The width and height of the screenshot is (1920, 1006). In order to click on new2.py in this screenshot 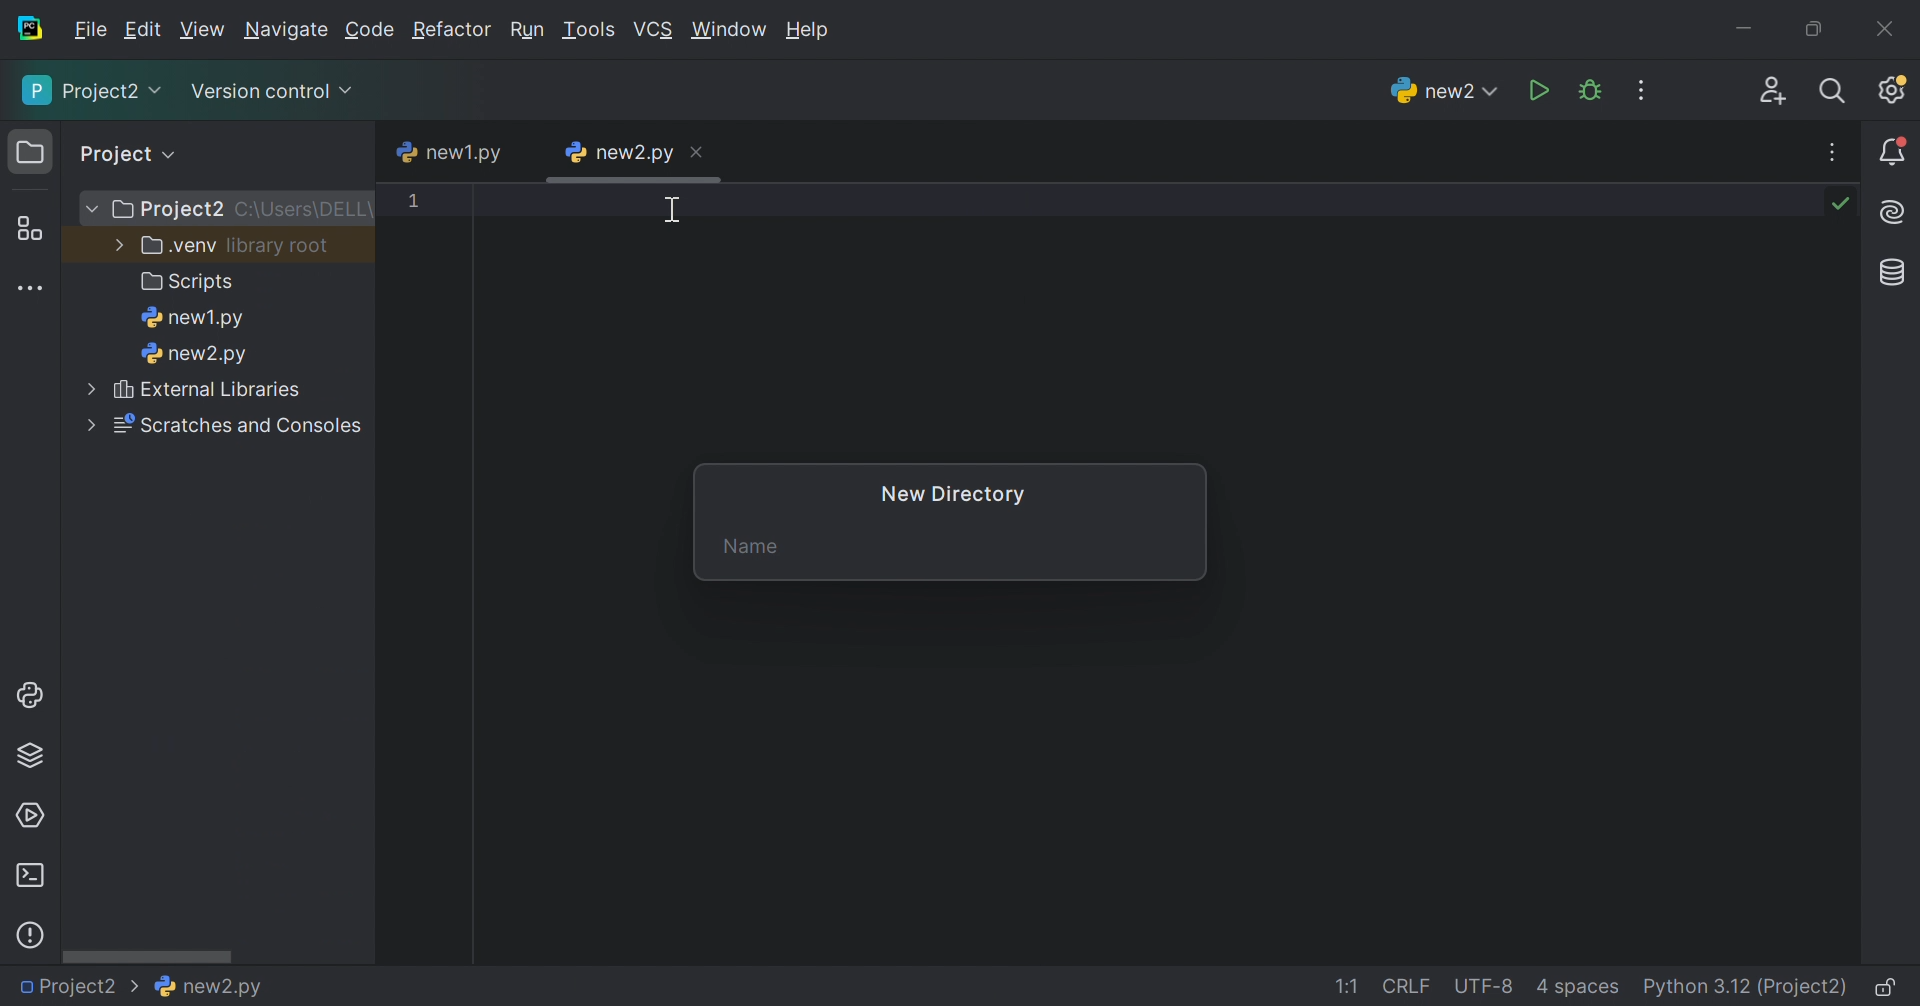, I will do `click(617, 154)`.